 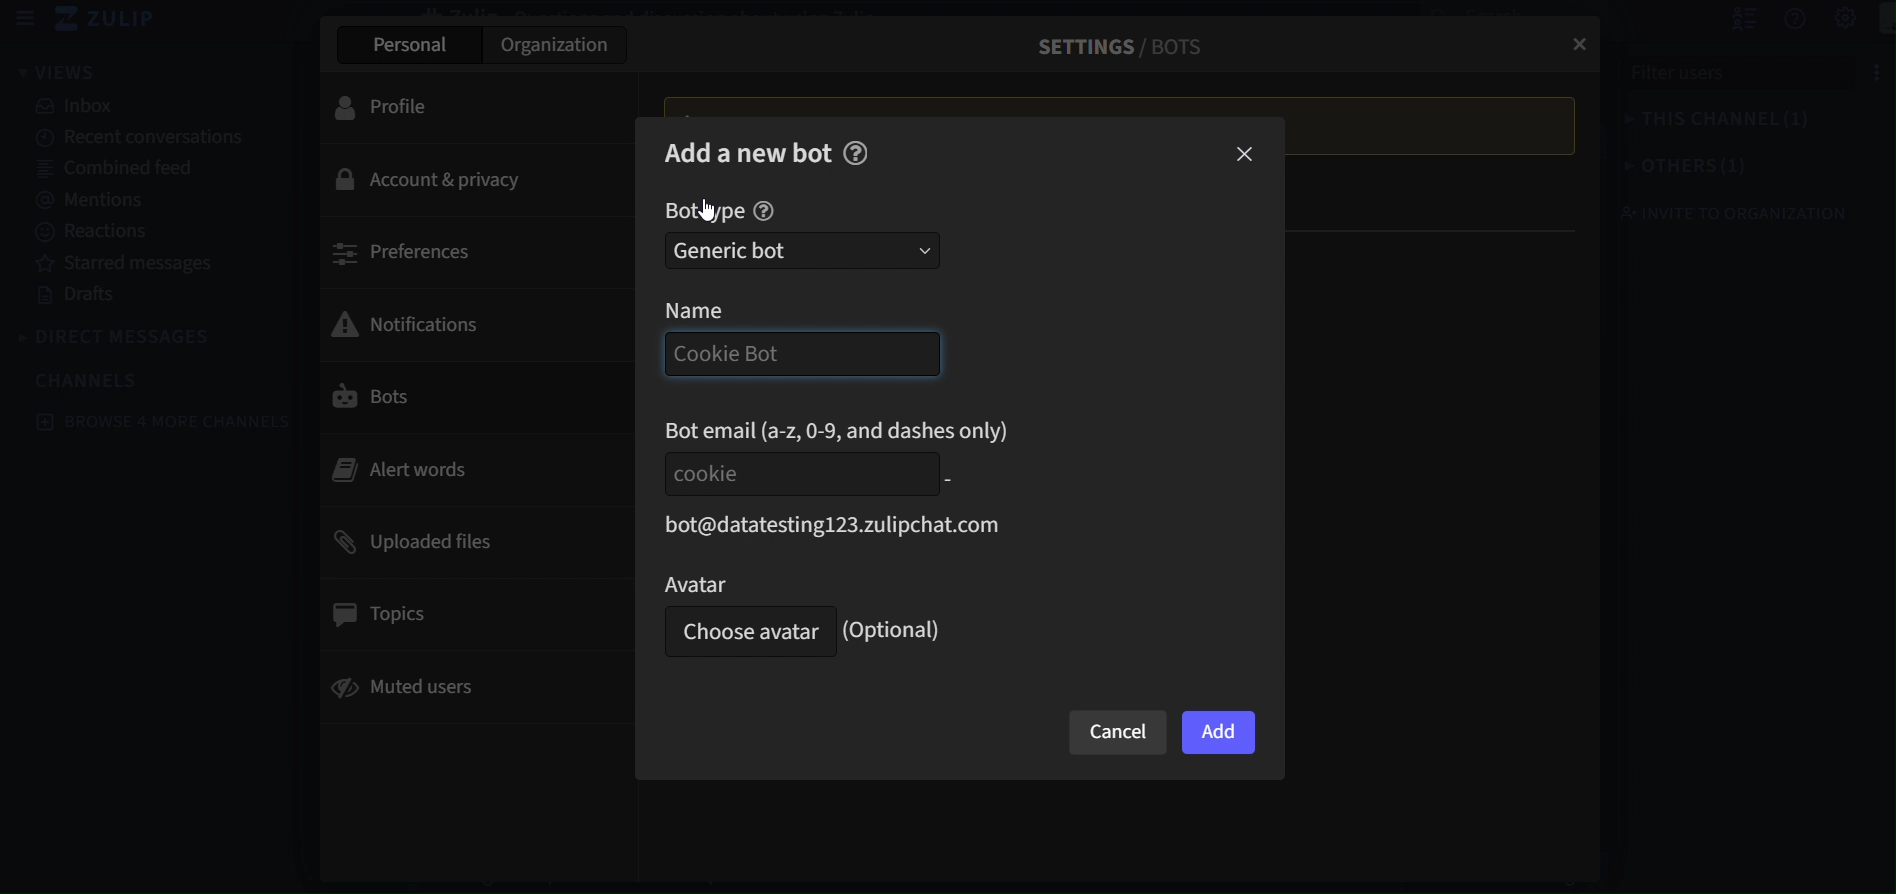 What do you see at coordinates (469, 615) in the screenshot?
I see `topics` at bounding box center [469, 615].